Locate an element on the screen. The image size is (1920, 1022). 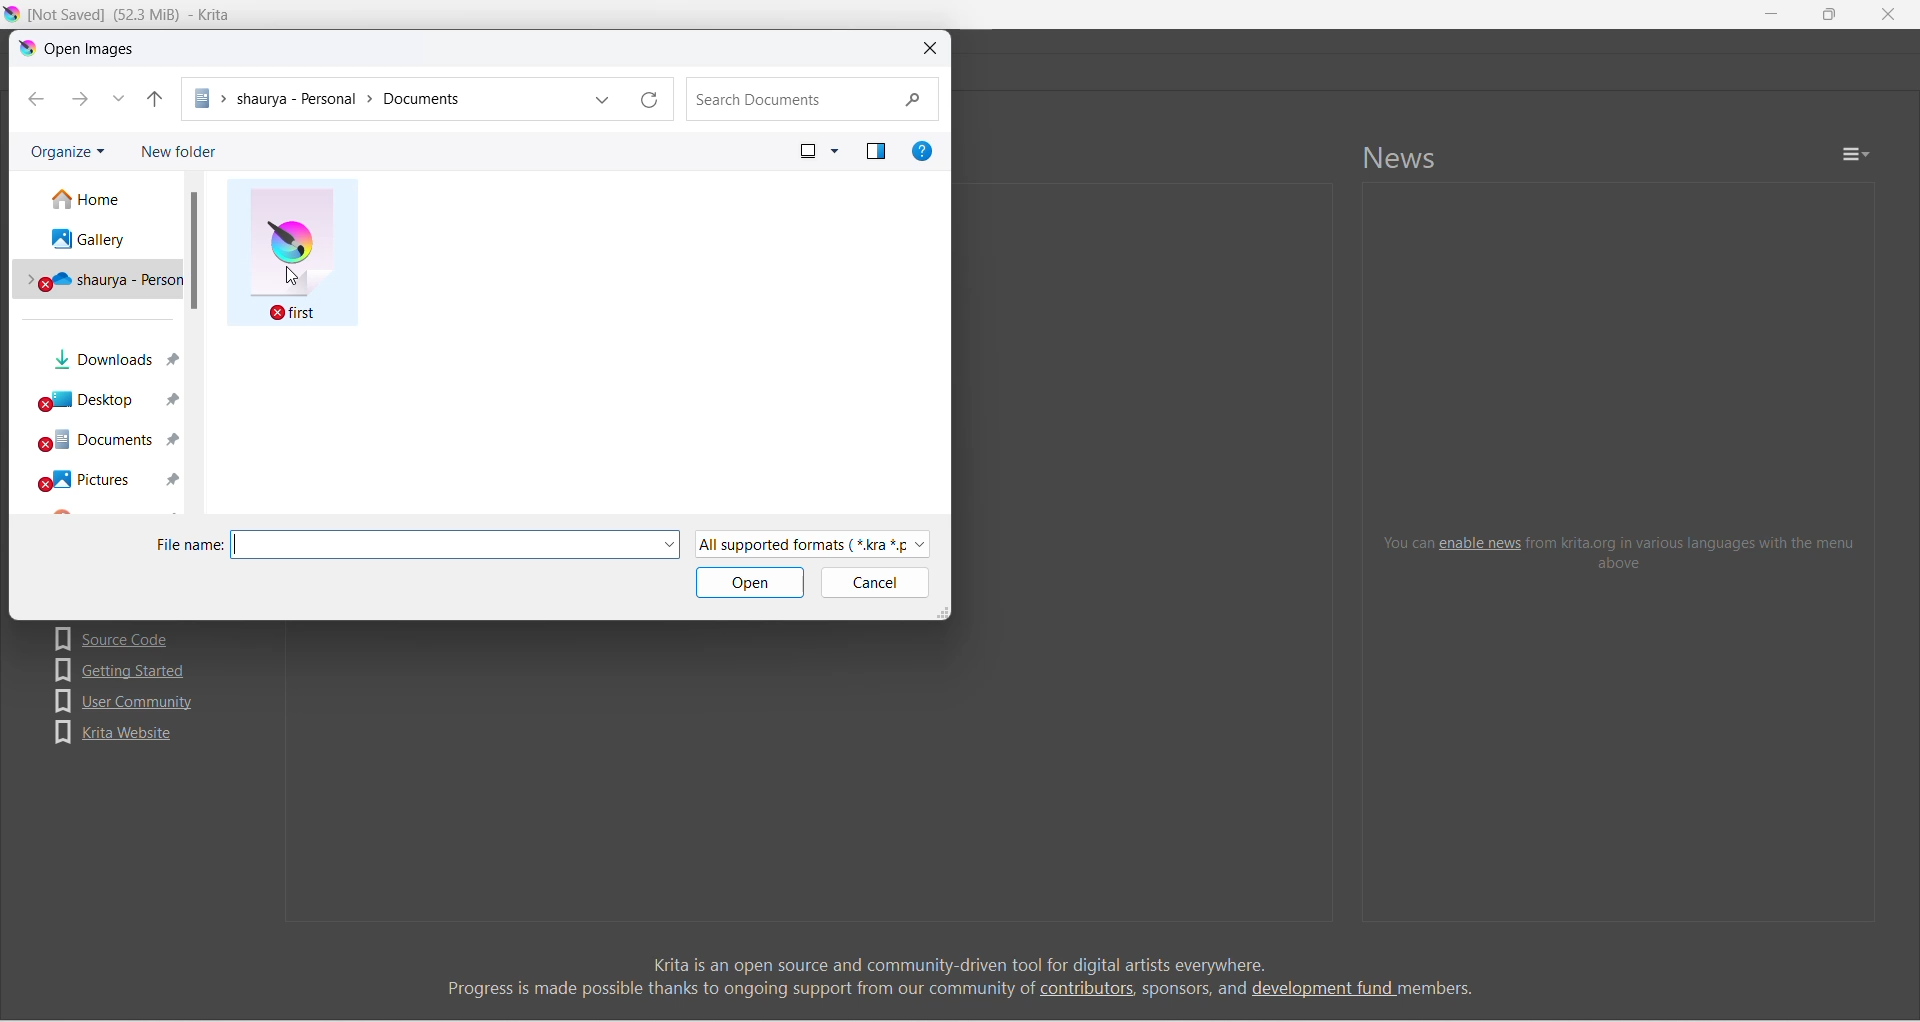
close is located at coordinates (1888, 14).